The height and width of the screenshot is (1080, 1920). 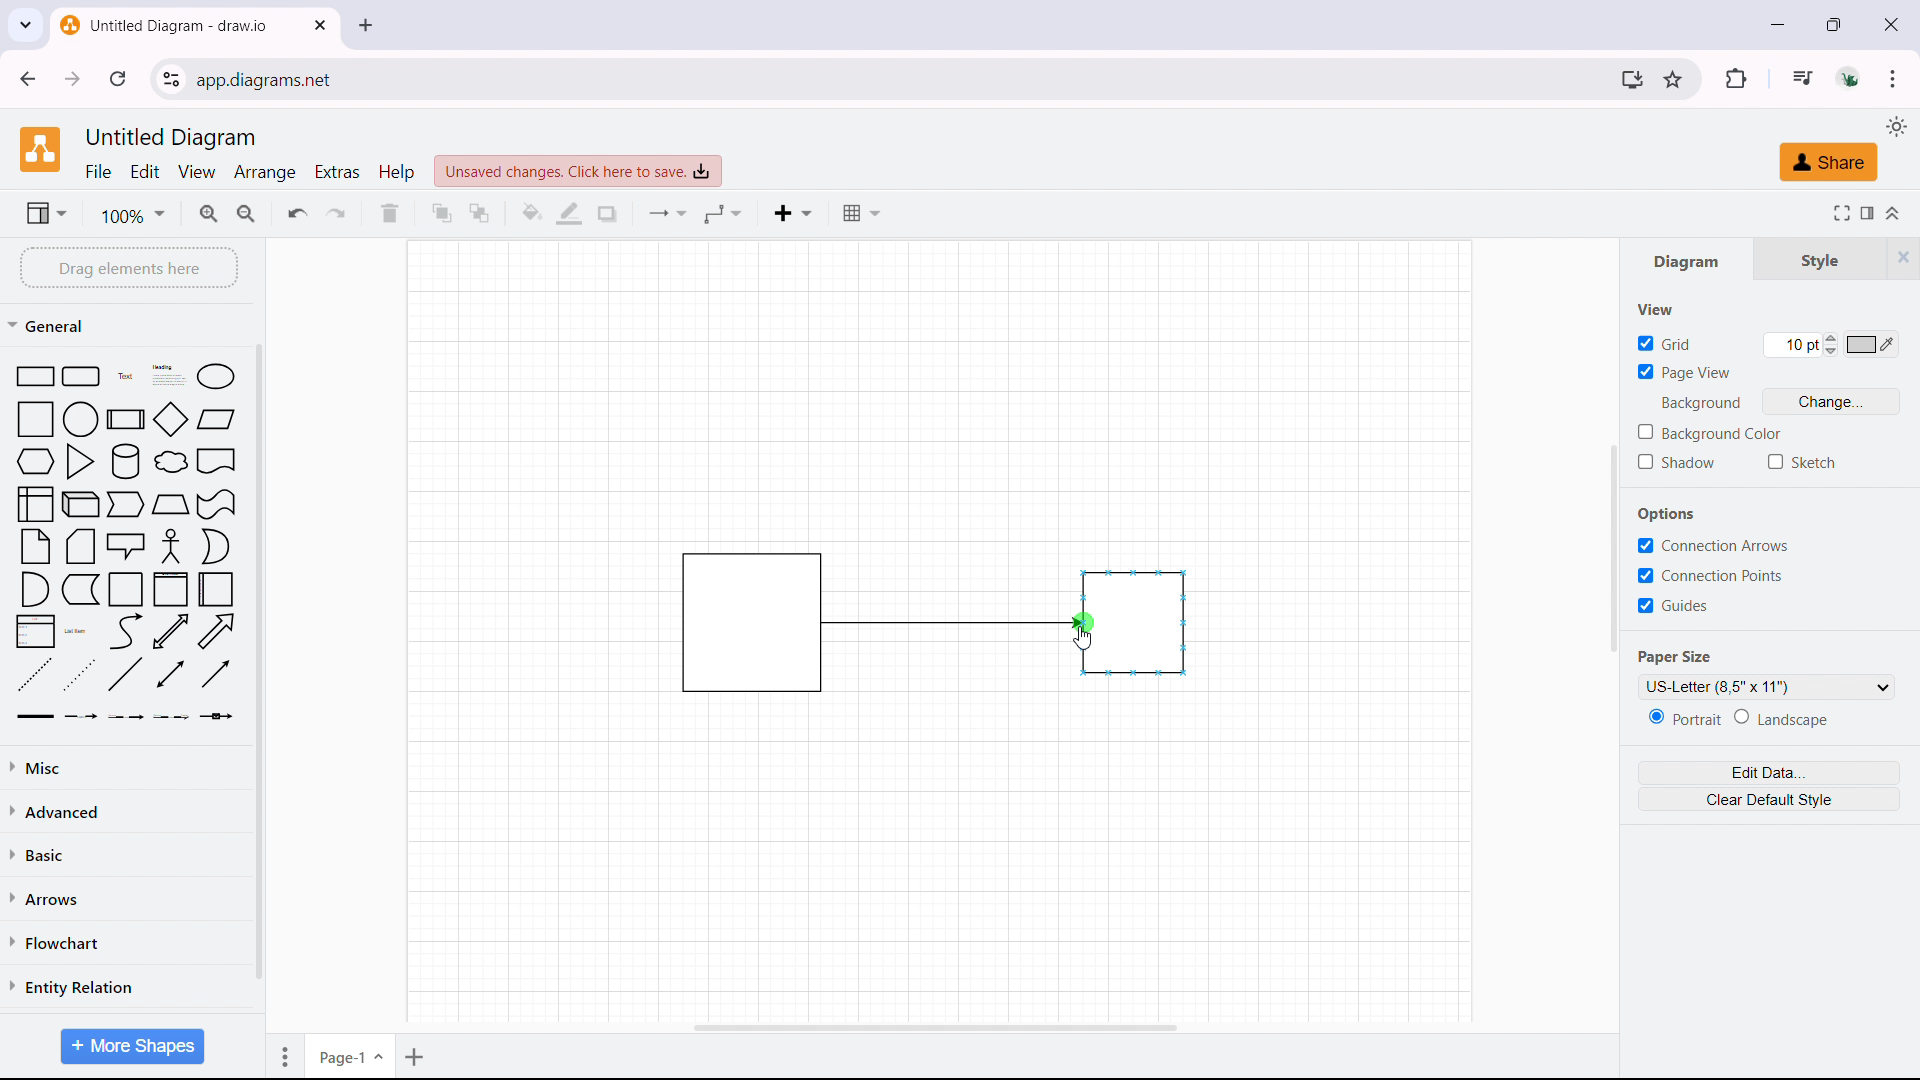 What do you see at coordinates (1800, 345) in the screenshot?
I see `grid size` at bounding box center [1800, 345].